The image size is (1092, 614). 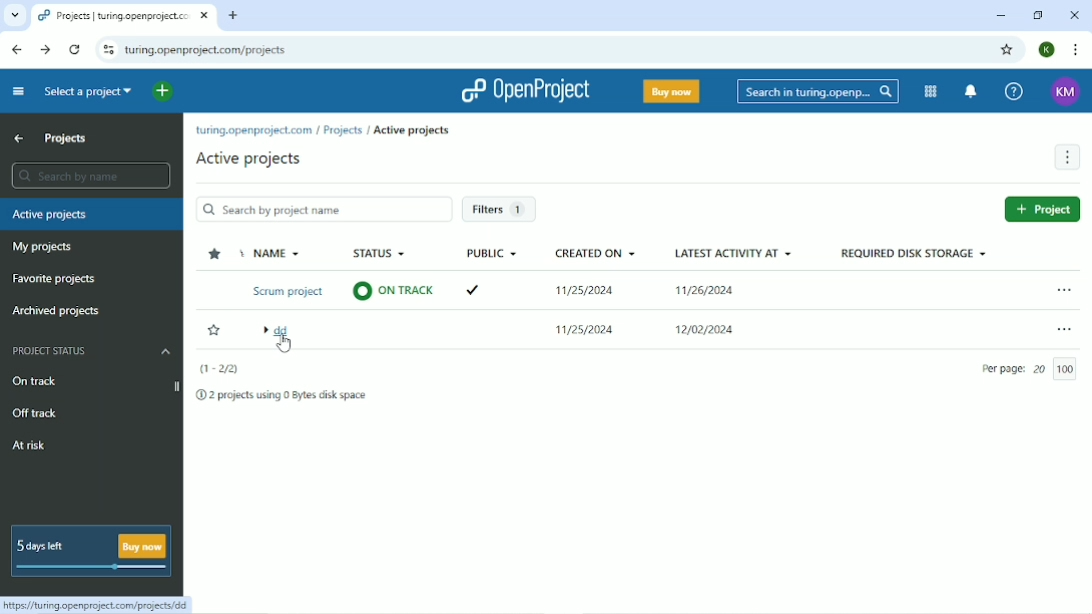 I want to click on Customize and control google chrome, so click(x=1074, y=50).